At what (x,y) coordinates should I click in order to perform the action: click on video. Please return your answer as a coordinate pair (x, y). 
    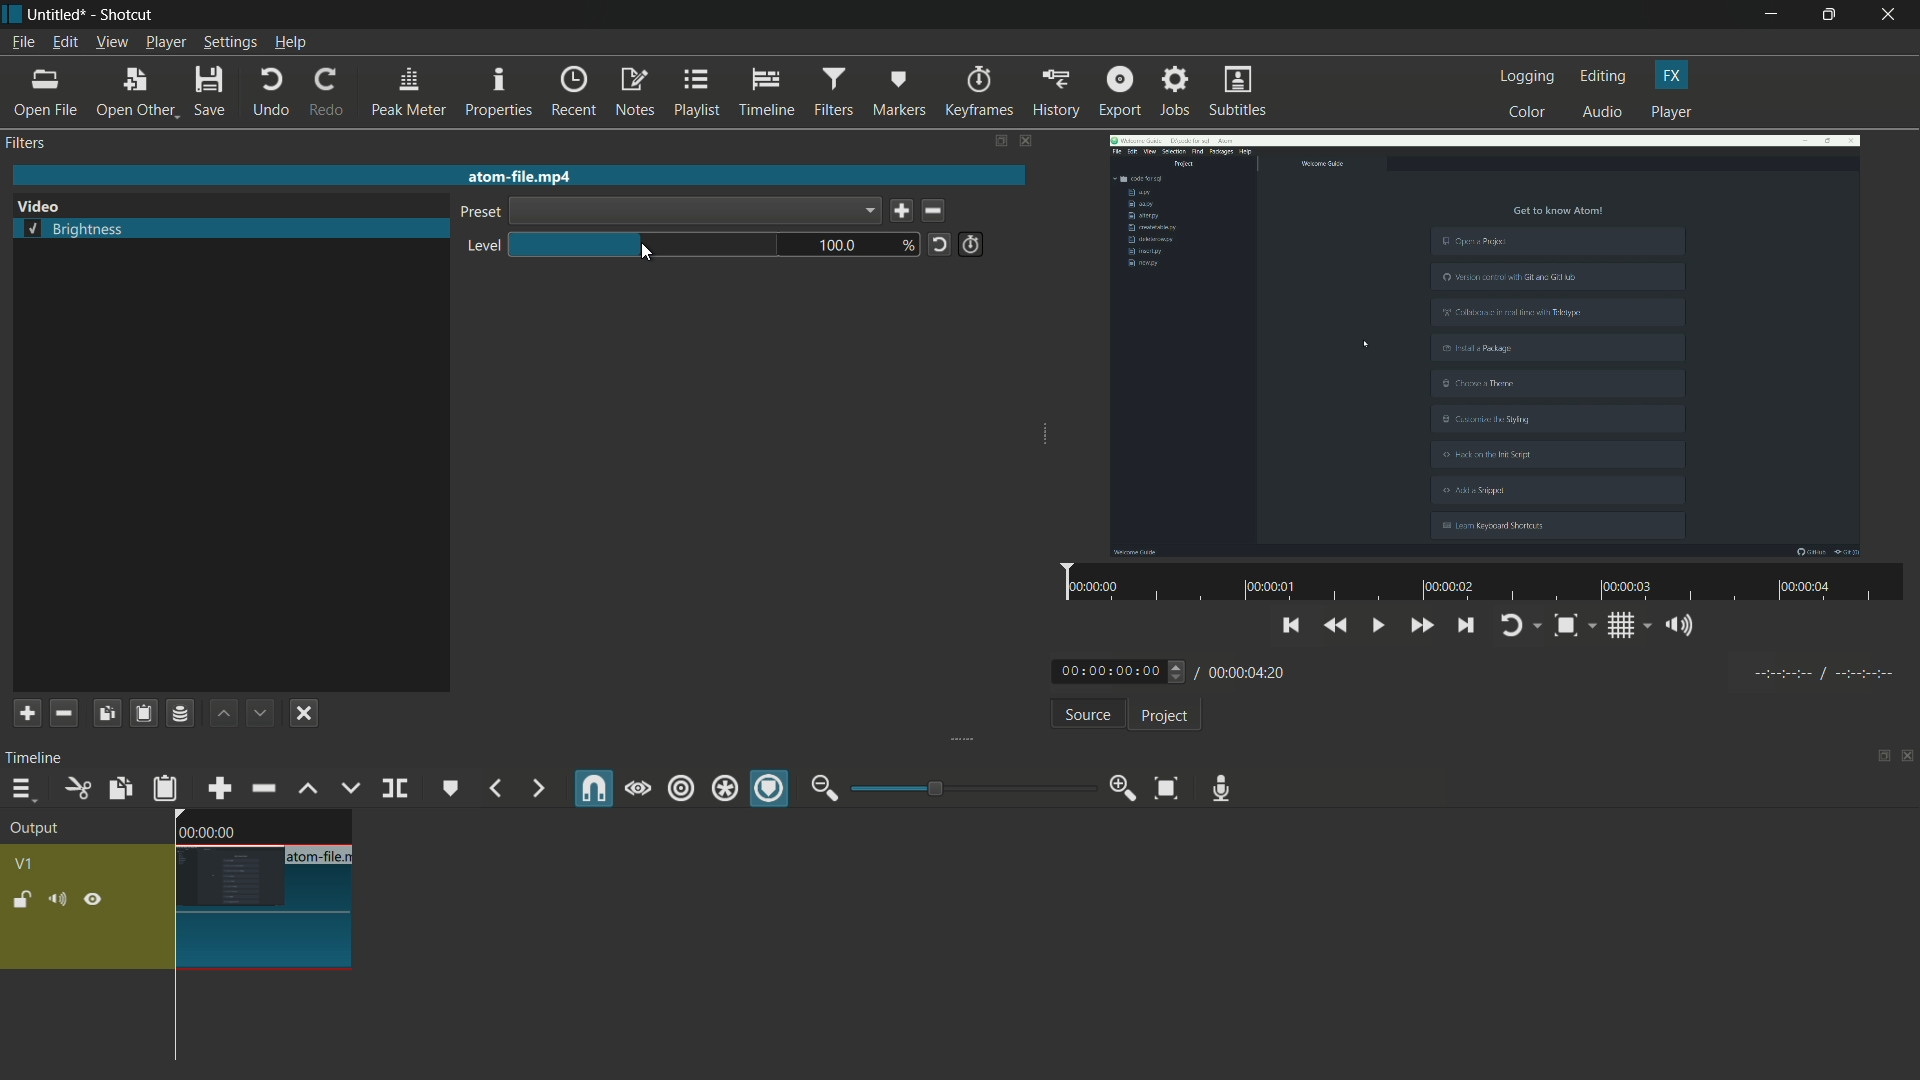
    Looking at the image, I should click on (1485, 343).